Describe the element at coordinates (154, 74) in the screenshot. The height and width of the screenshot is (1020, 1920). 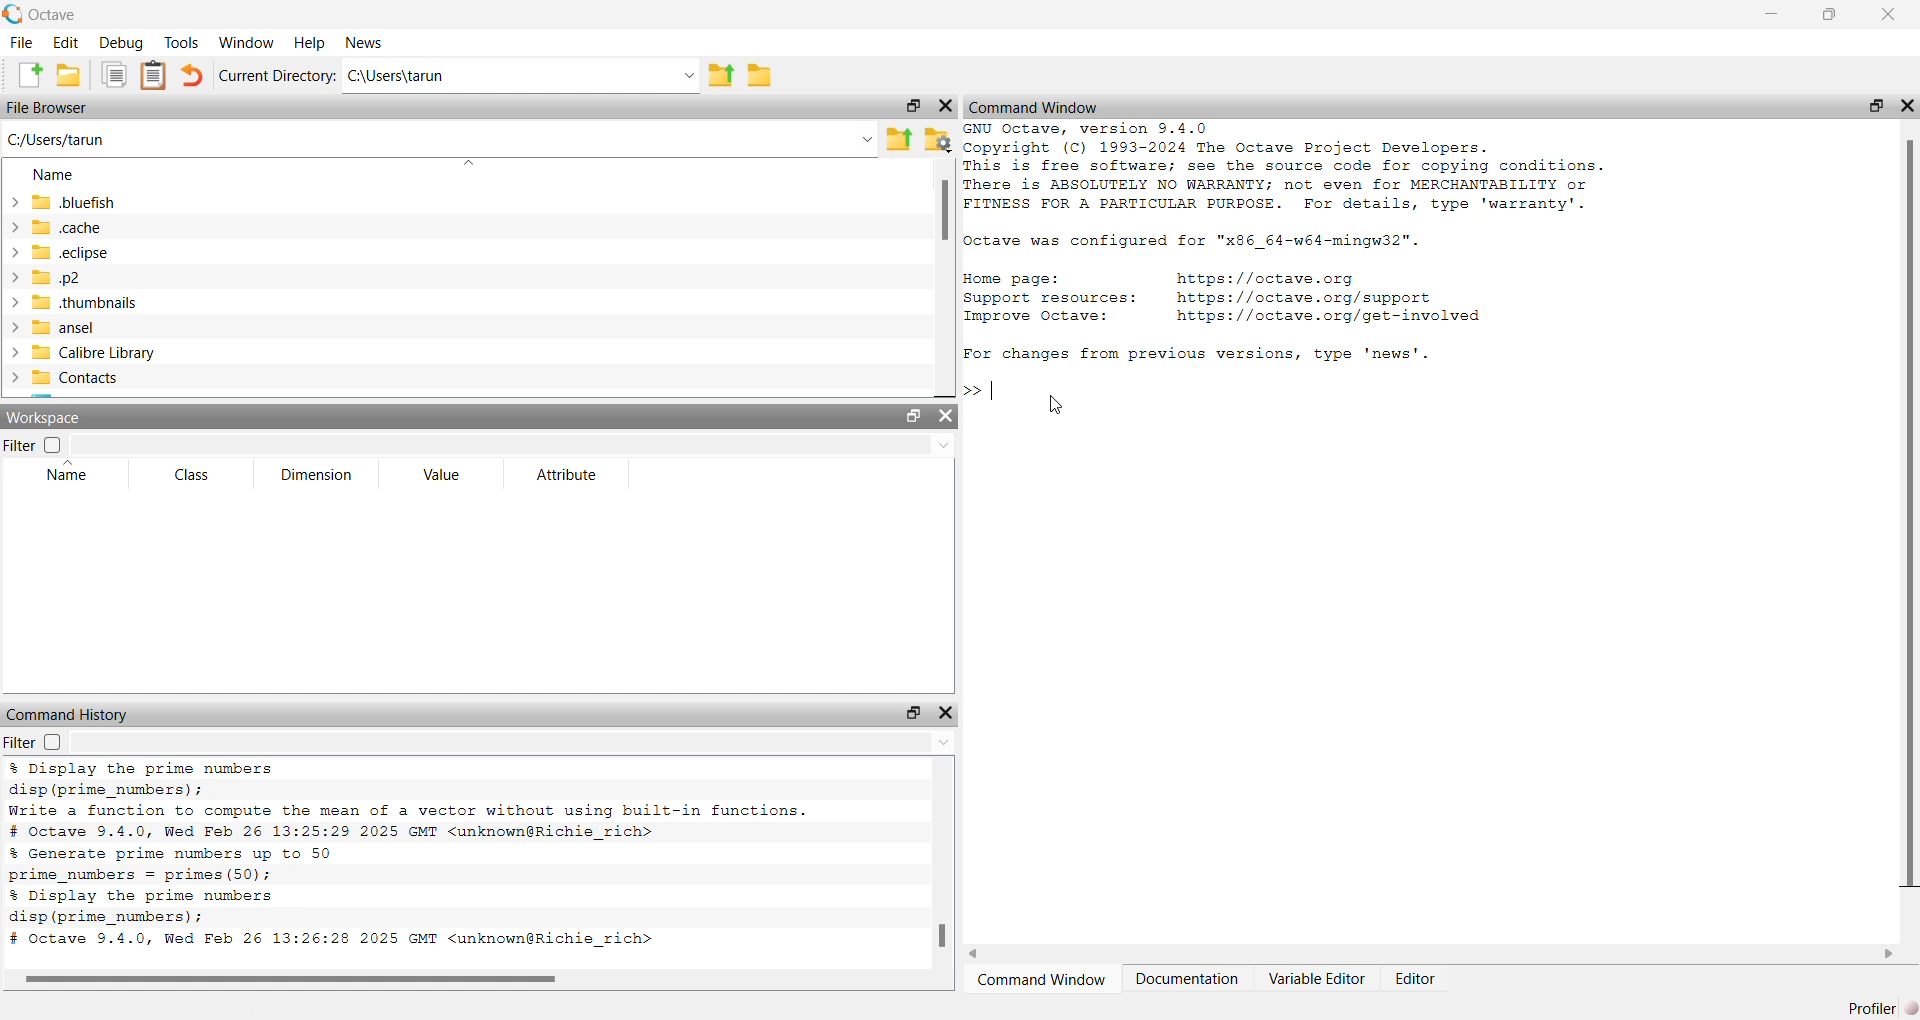
I see `clip board` at that location.